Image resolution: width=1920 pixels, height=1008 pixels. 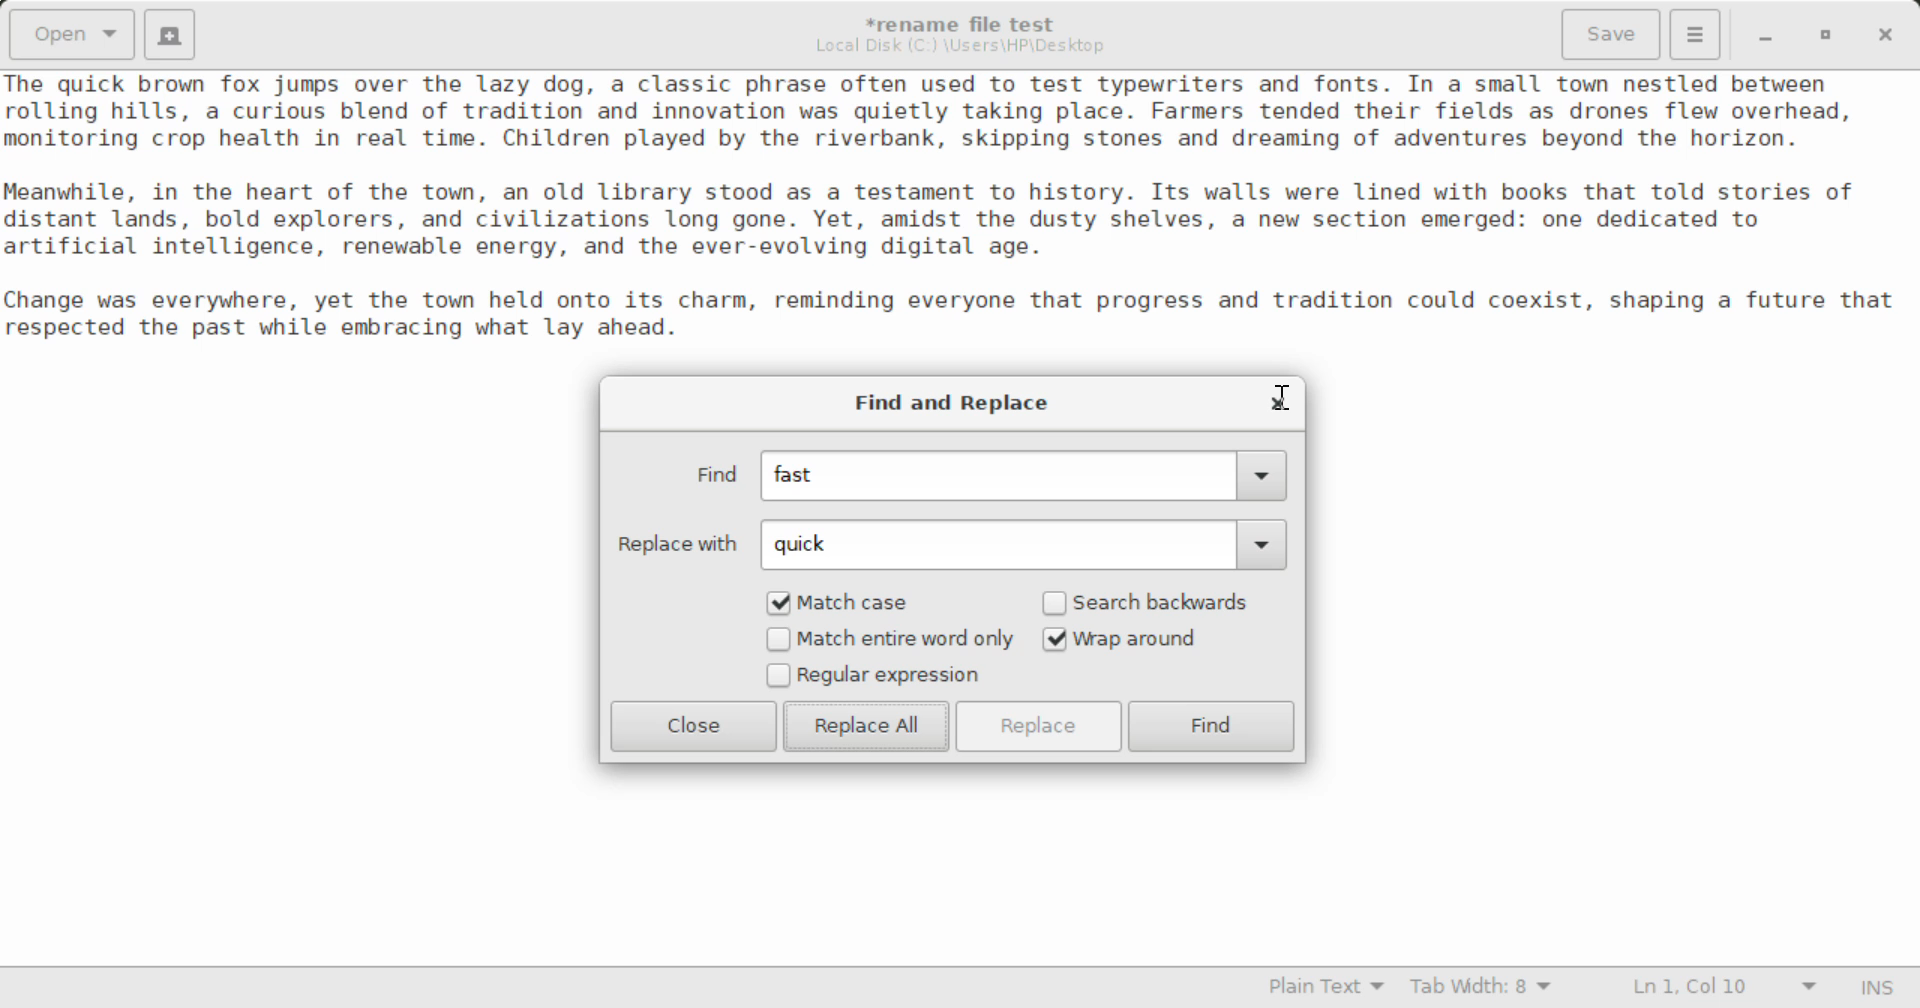 What do you see at coordinates (1152, 602) in the screenshot?
I see `Search backwards` at bounding box center [1152, 602].